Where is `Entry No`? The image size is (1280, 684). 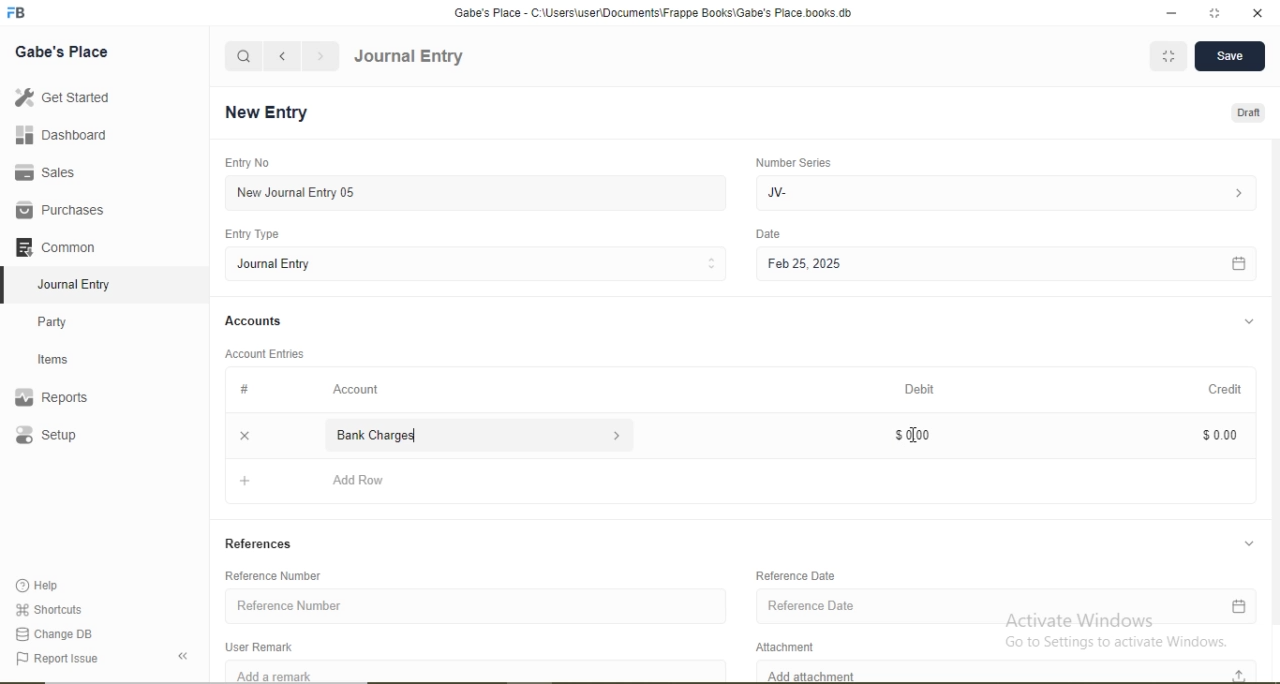 Entry No is located at coordinates (244, 162).